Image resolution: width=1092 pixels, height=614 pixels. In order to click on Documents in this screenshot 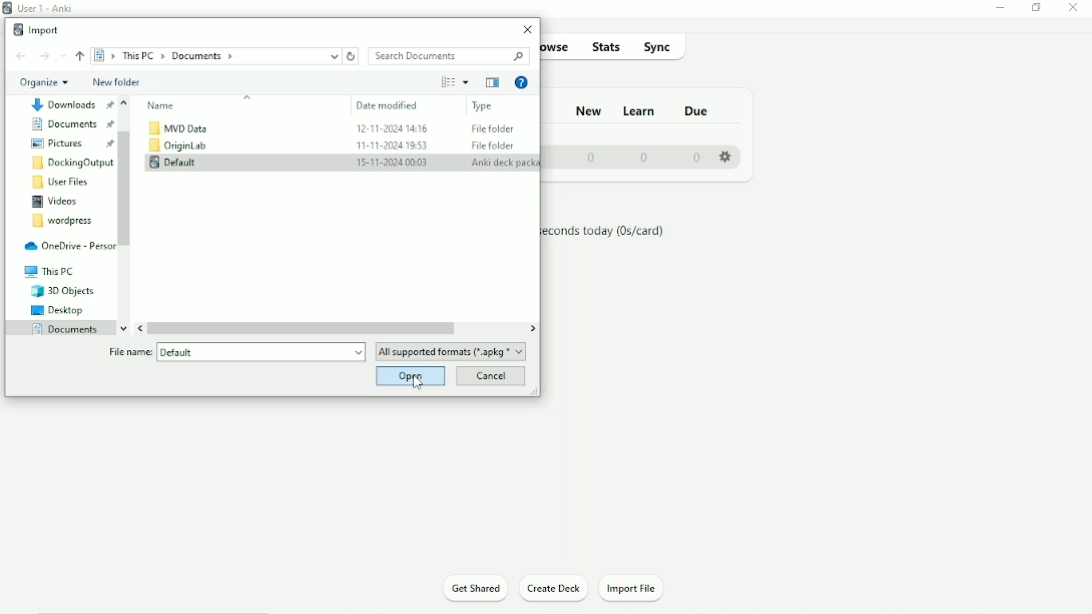, I will do `click(73, 125)`.